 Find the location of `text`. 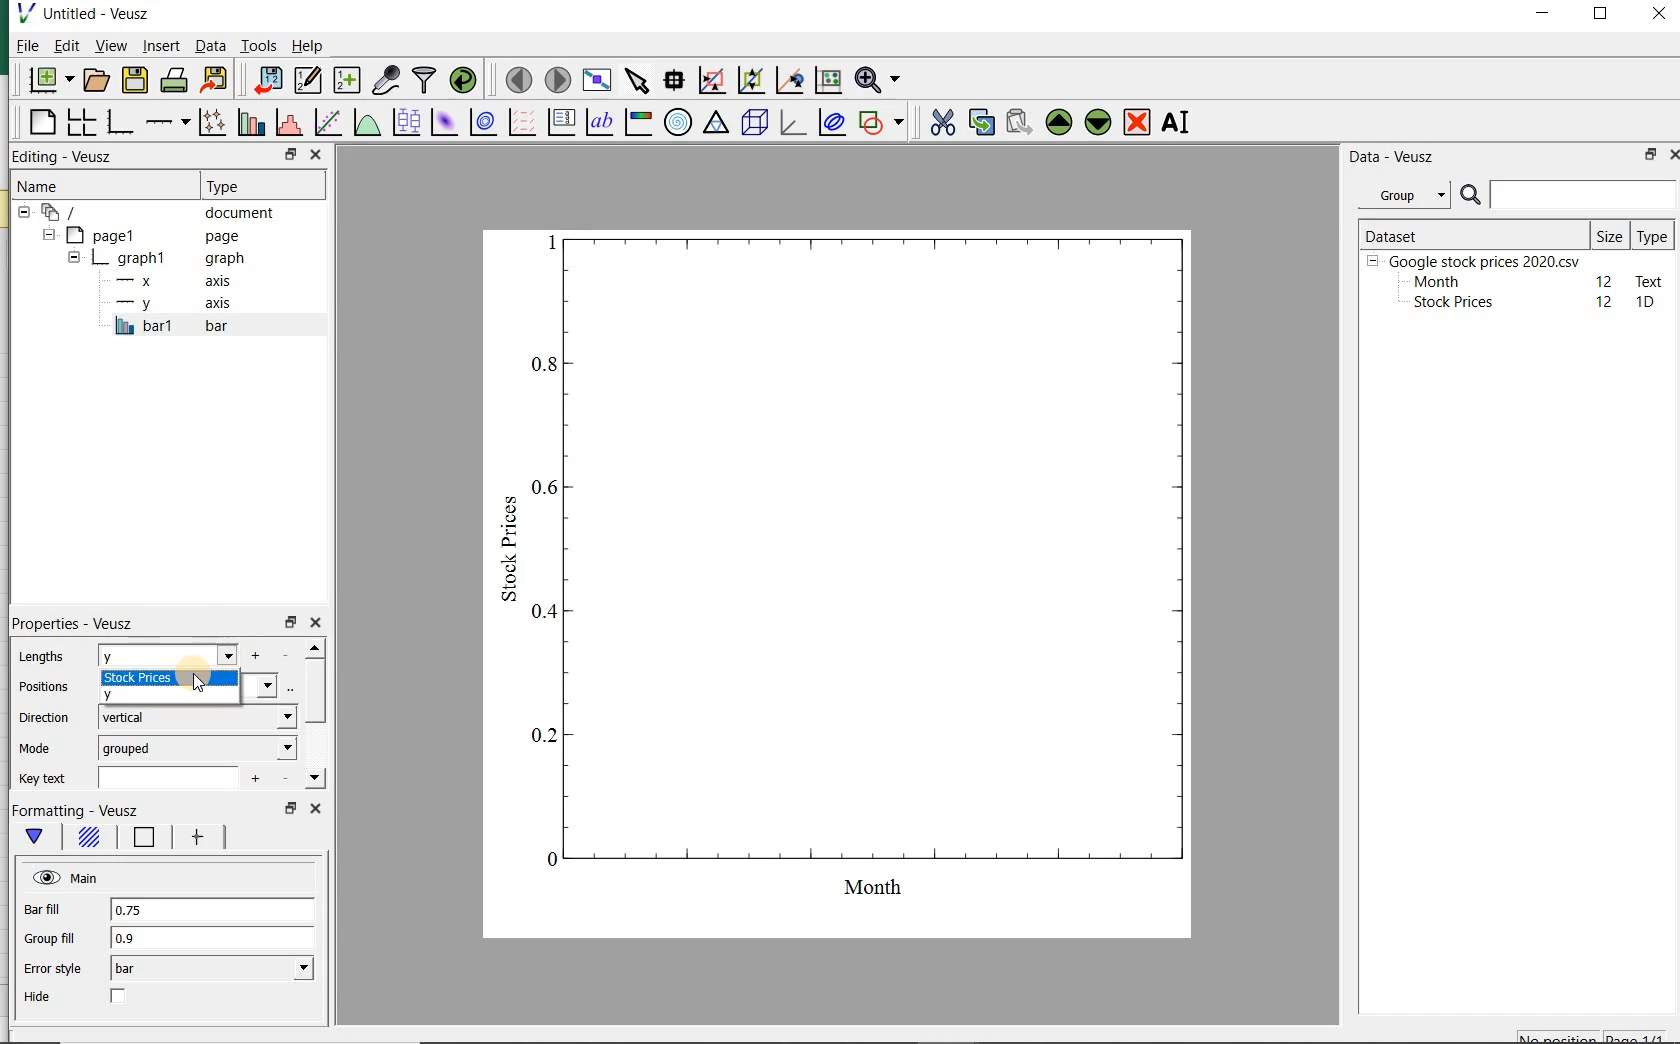

text is located at coordinates (1646, 280).